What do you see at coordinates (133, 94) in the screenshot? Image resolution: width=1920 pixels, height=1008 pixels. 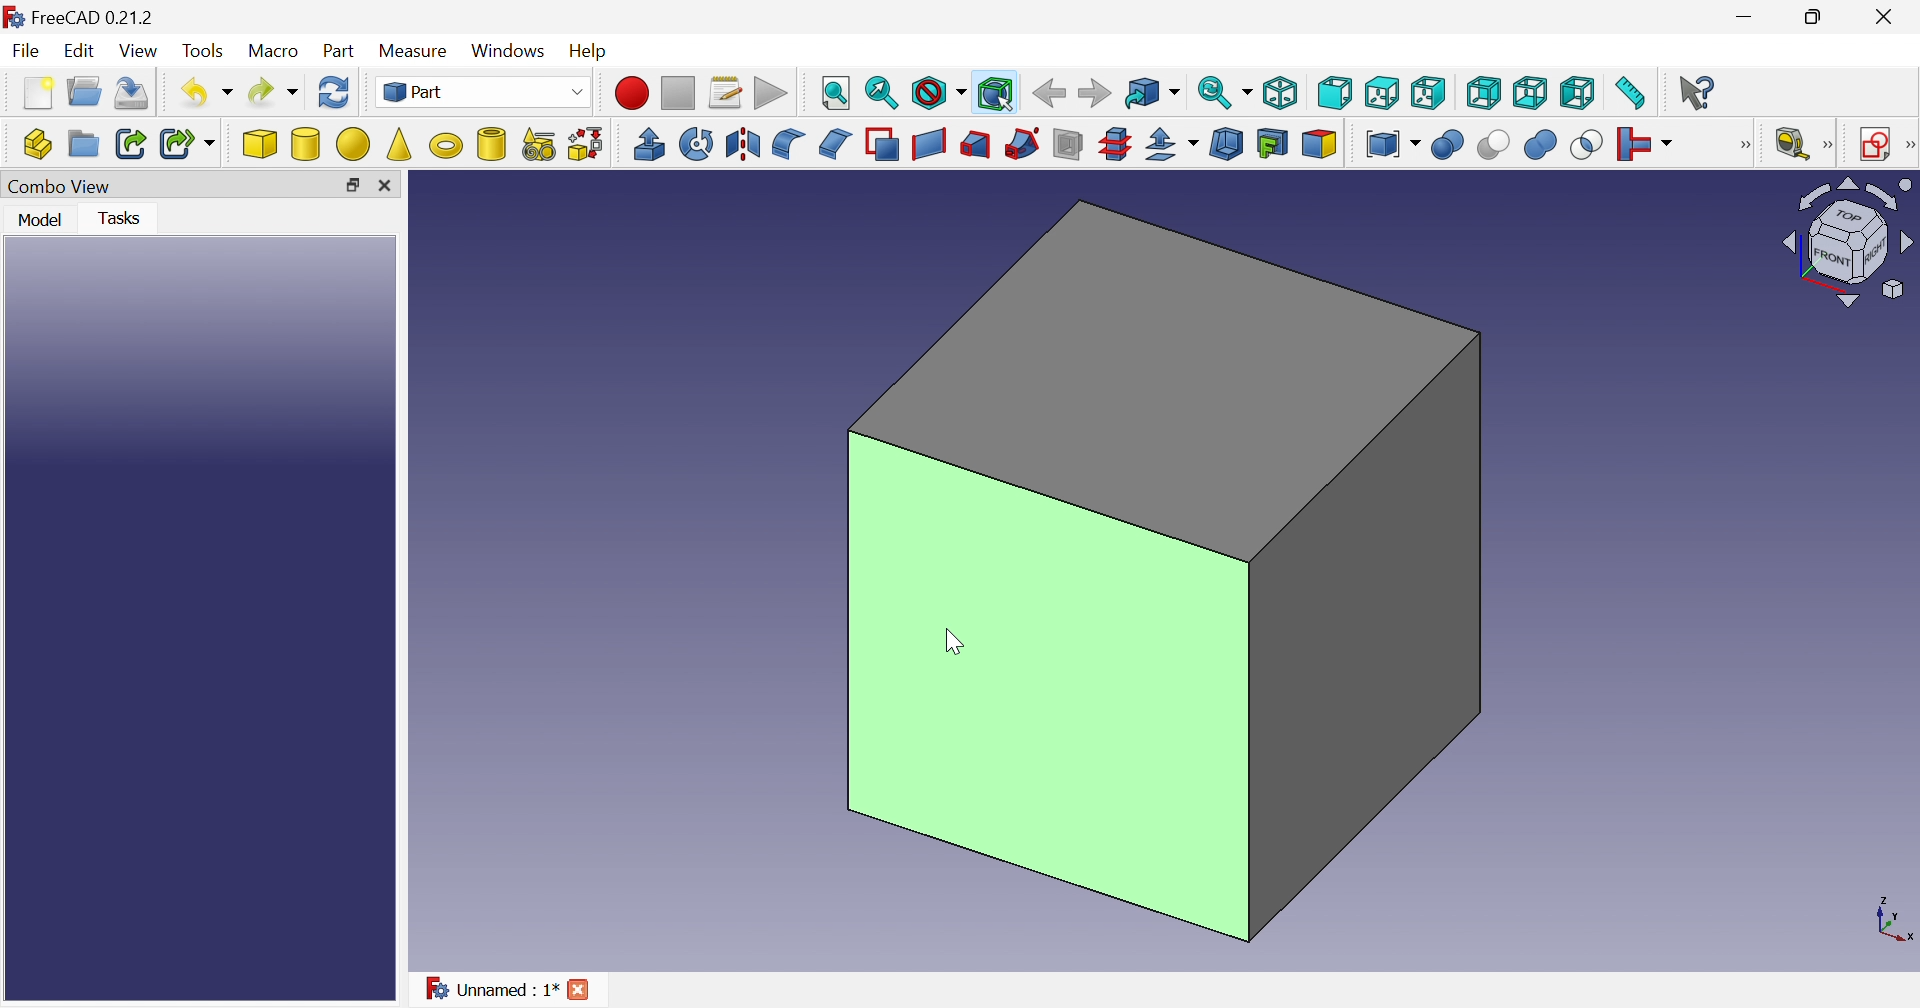 I see `Save` at bounding box center [133, 94].